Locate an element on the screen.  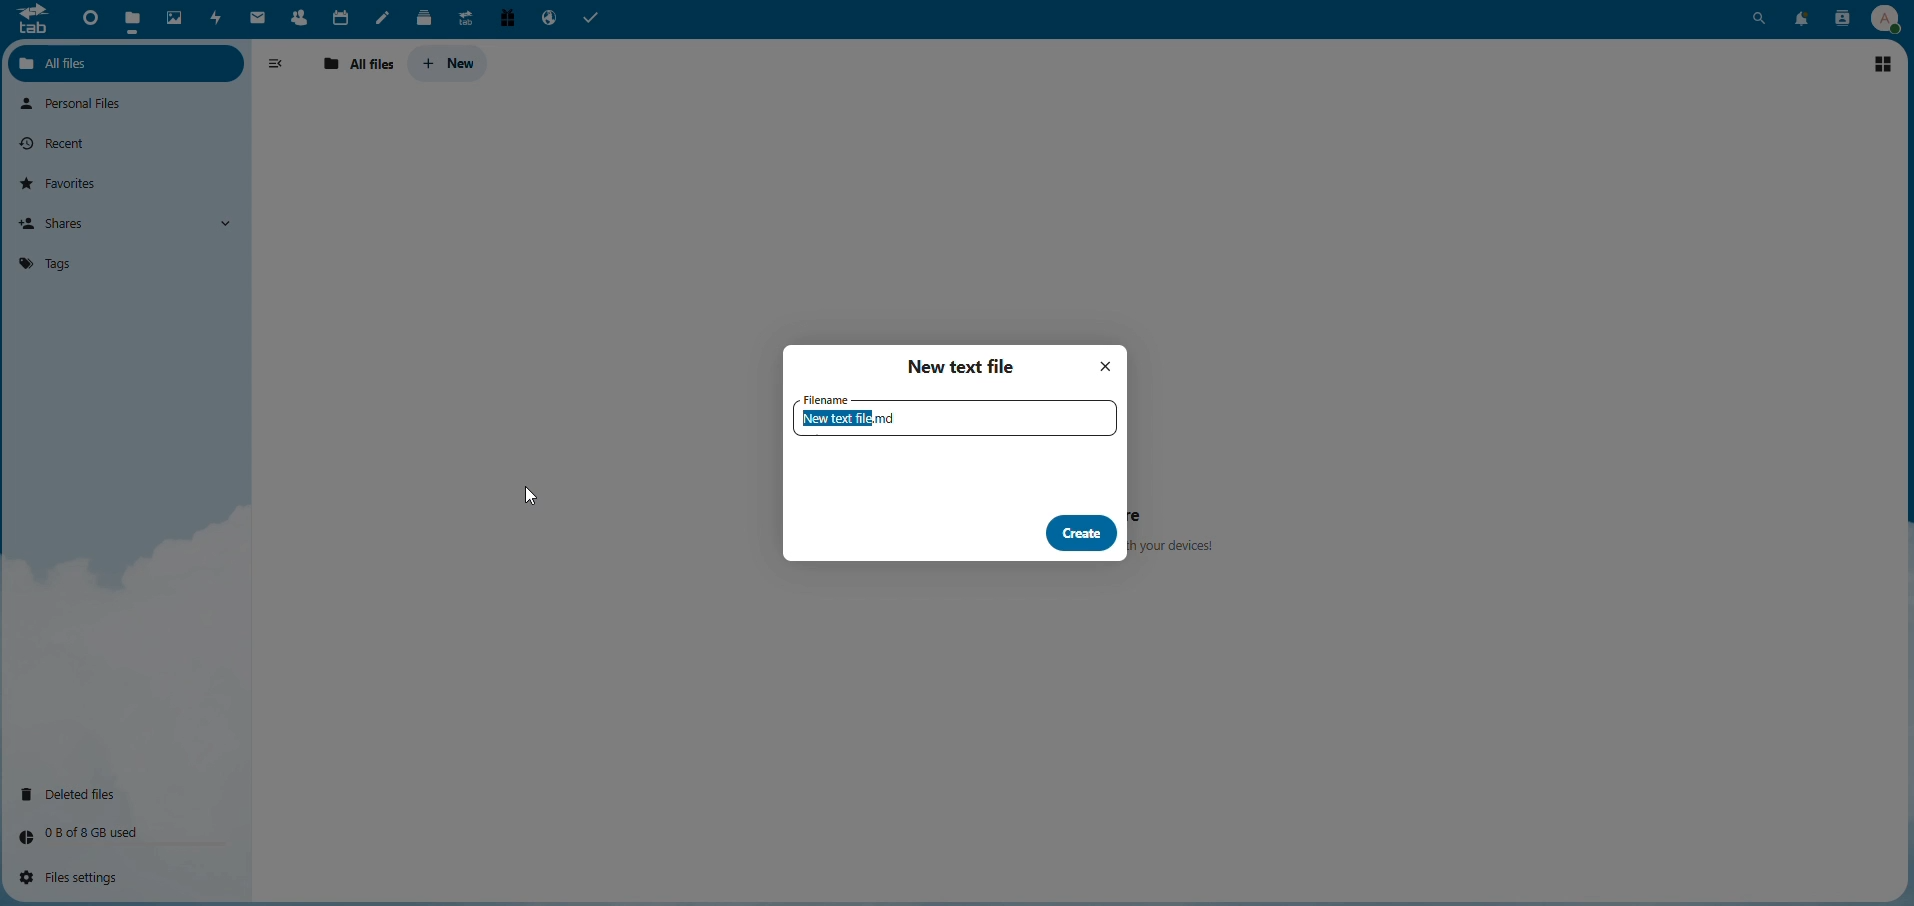
Deck is located at coordinates (420, 17).